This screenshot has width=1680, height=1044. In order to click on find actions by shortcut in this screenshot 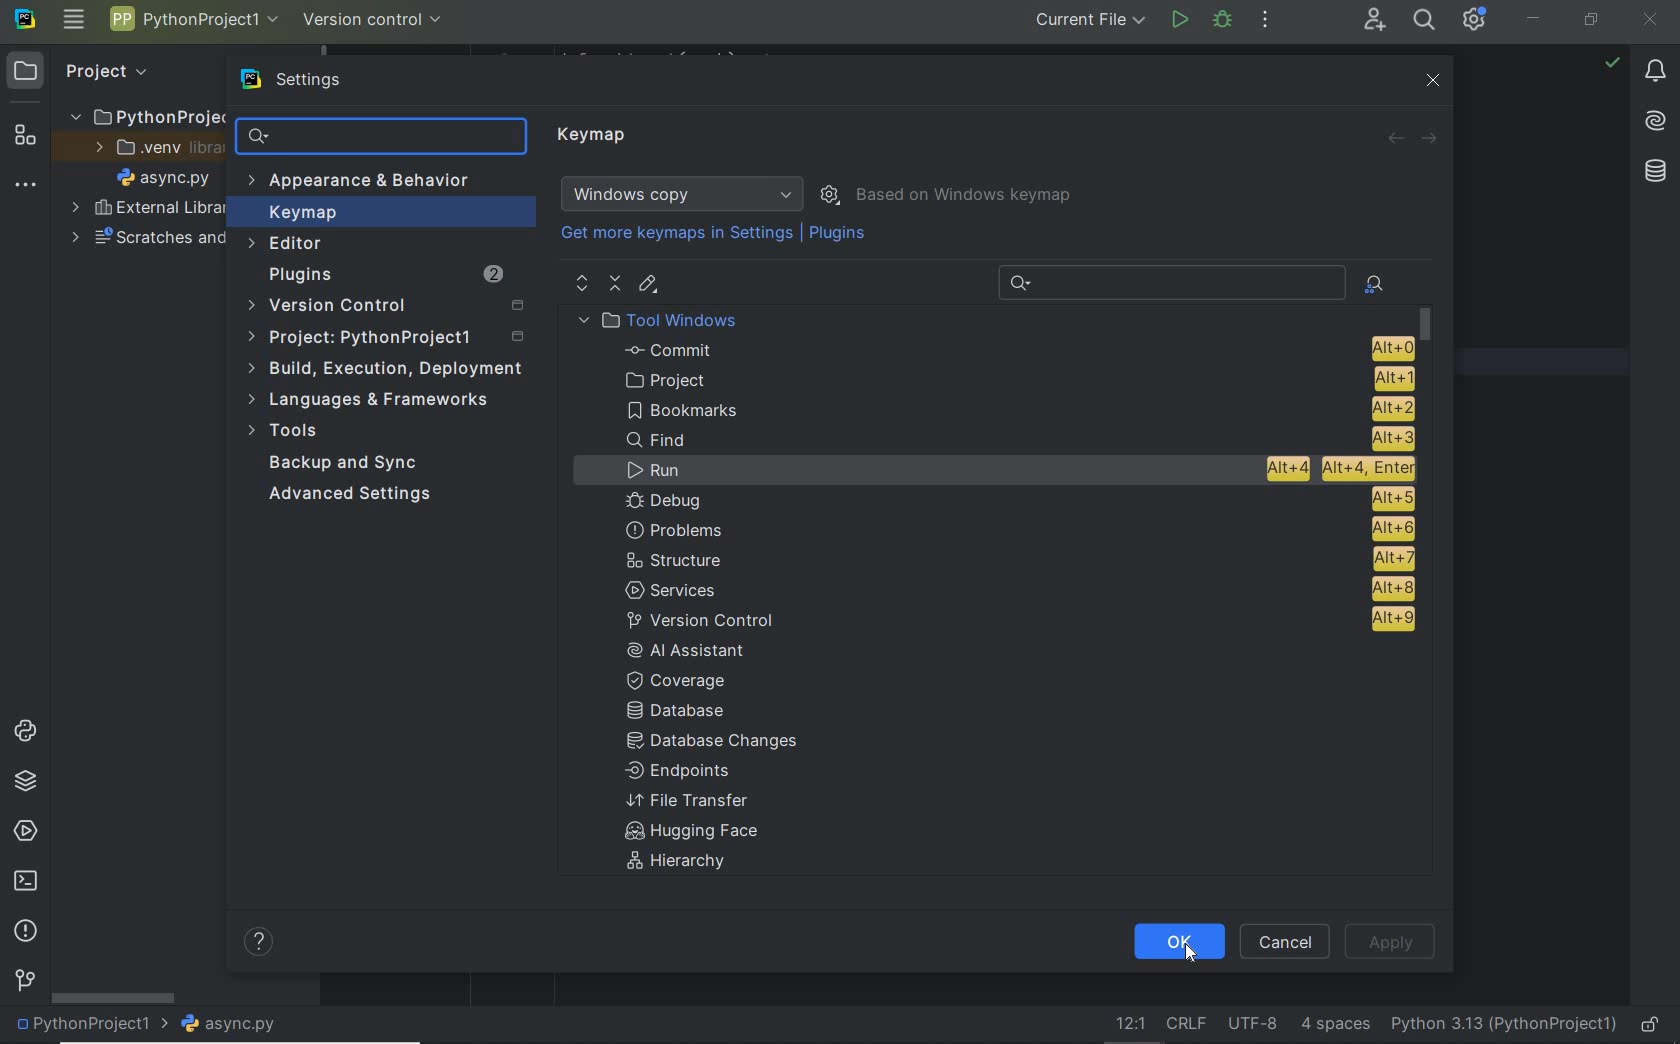, I will do `click(1374, 284)`.